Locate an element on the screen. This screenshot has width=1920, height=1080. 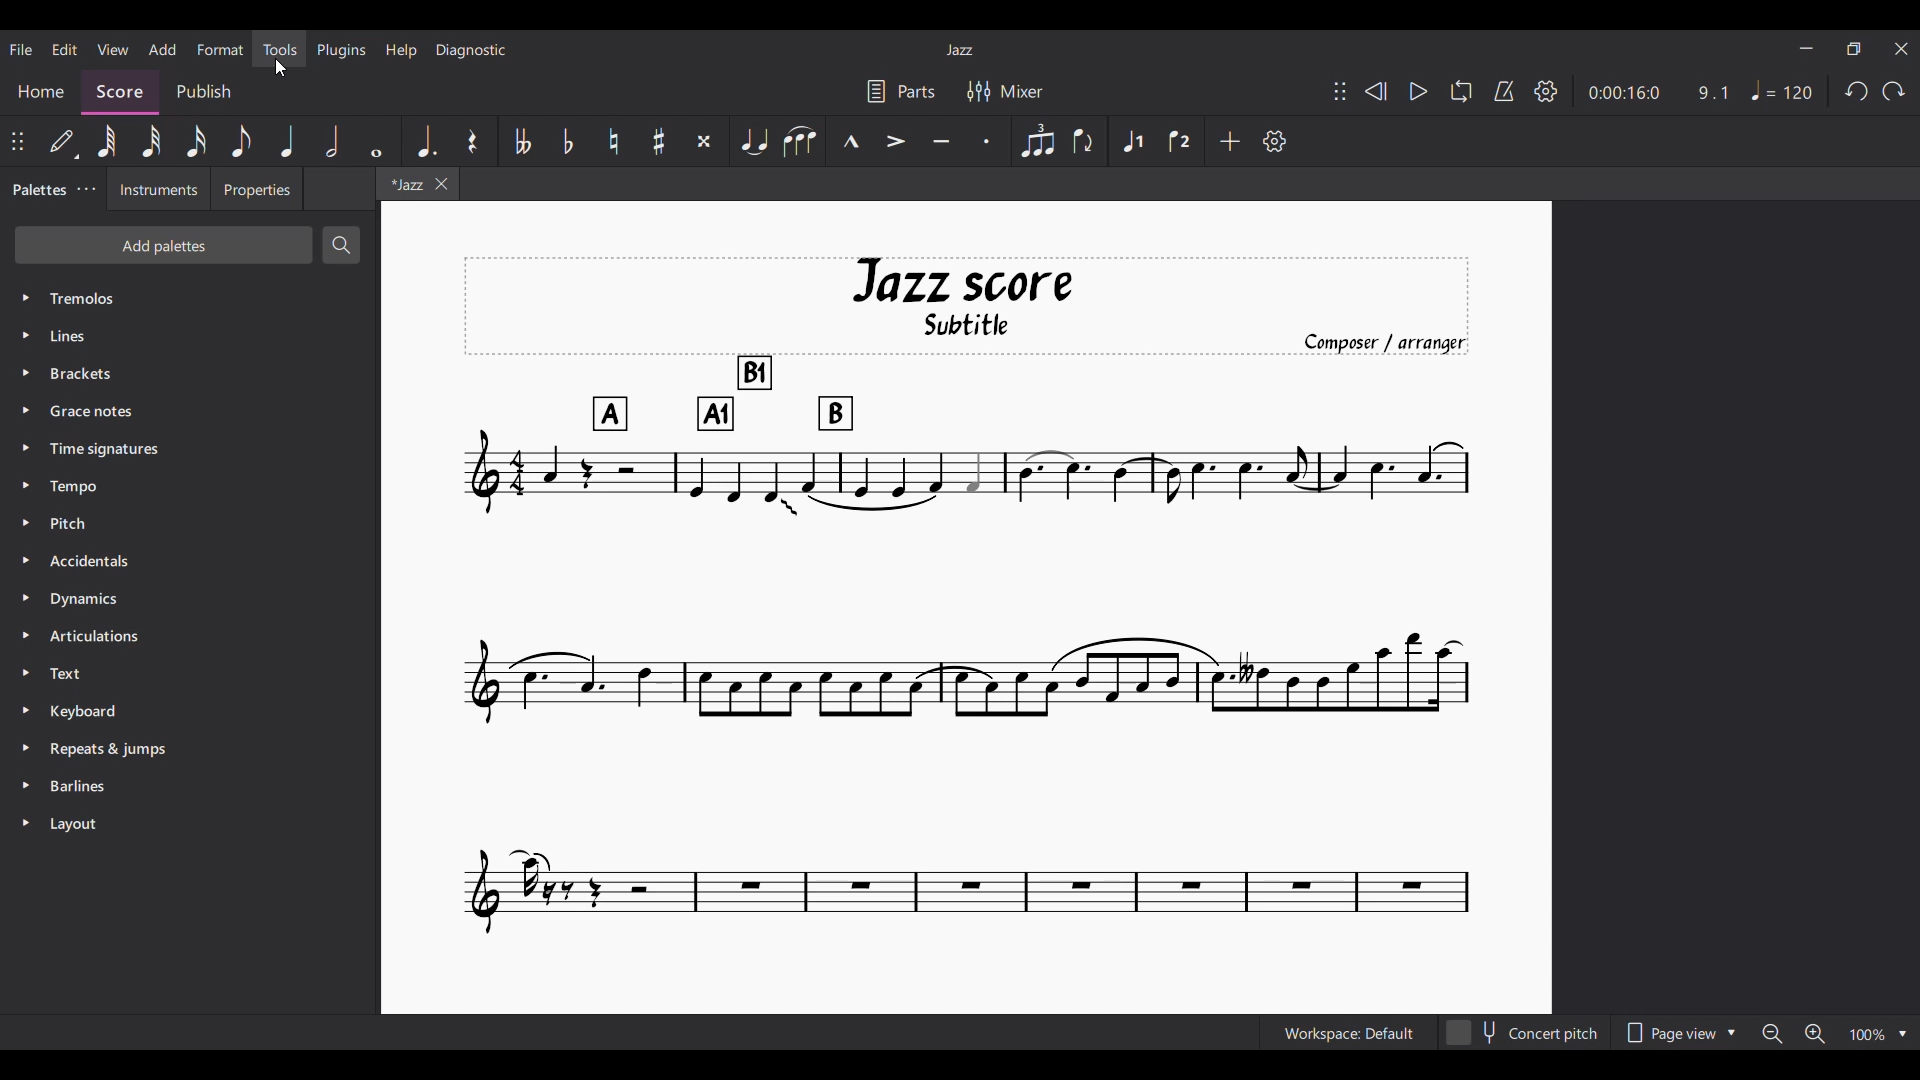
Home section is located at coordinates (41, 93).